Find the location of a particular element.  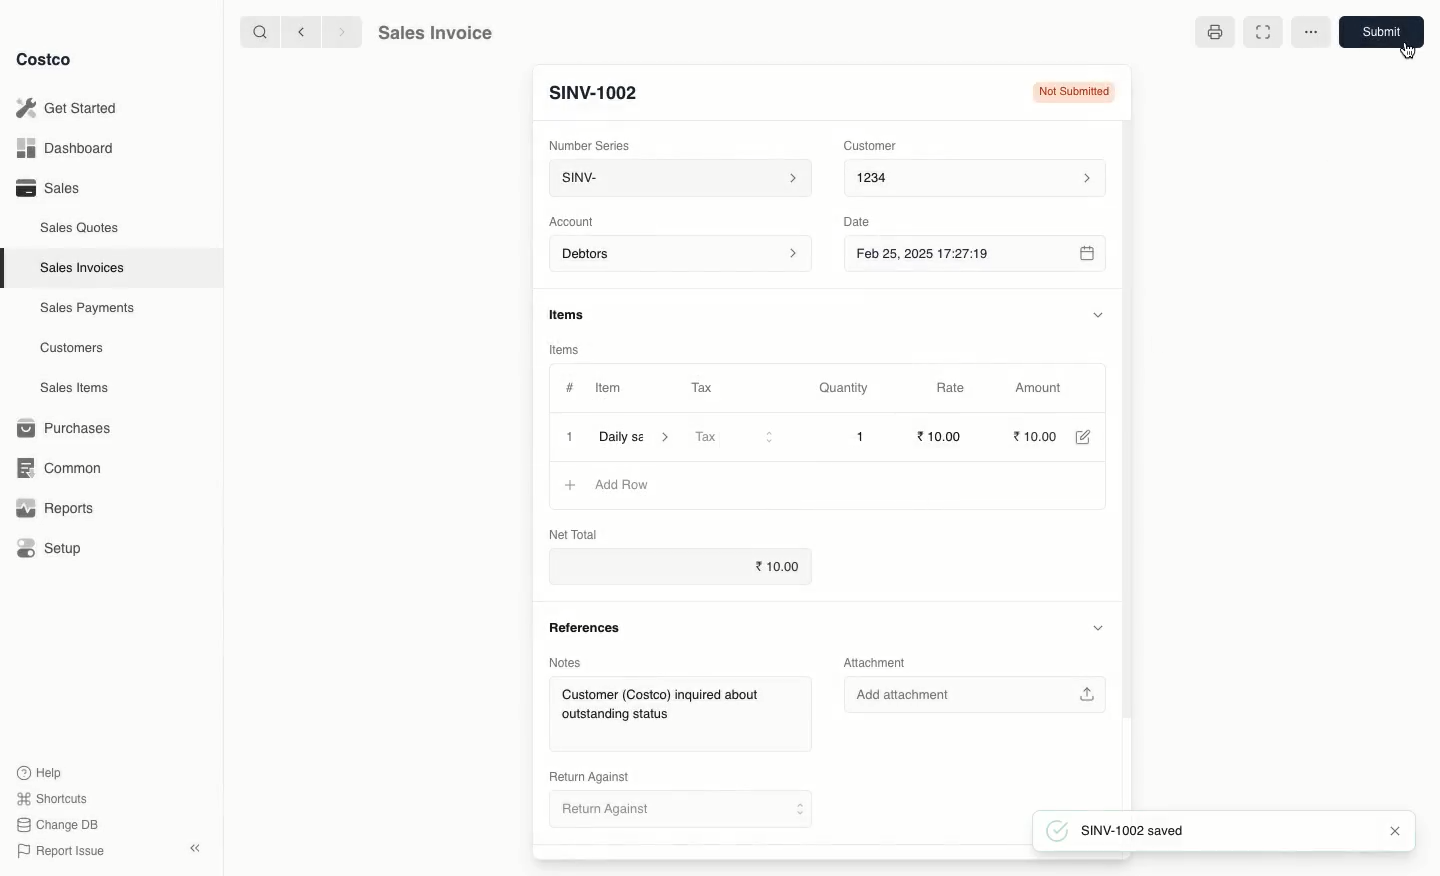

Add is located at coordinates (572, 485).